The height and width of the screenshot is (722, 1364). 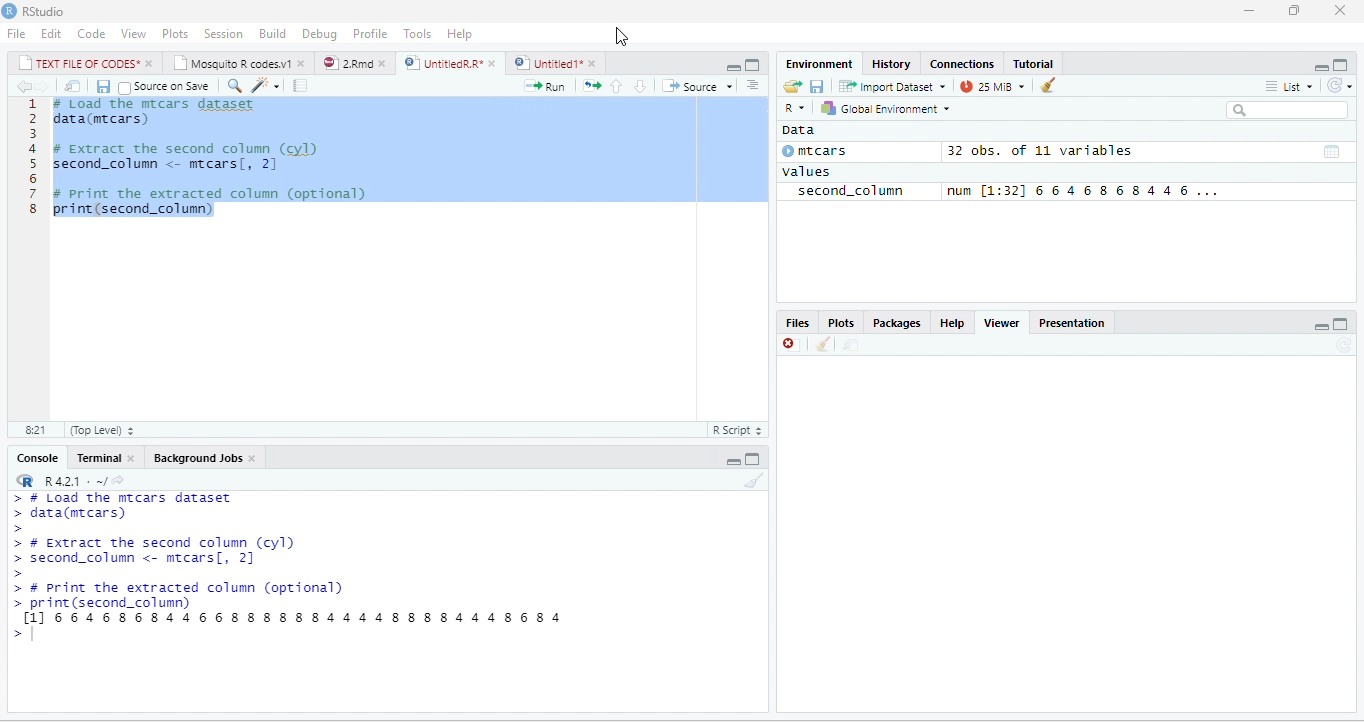 What do you see at coordinates (15, 33) in the screenshot?
I see `File` at bounding box center [15, 33].